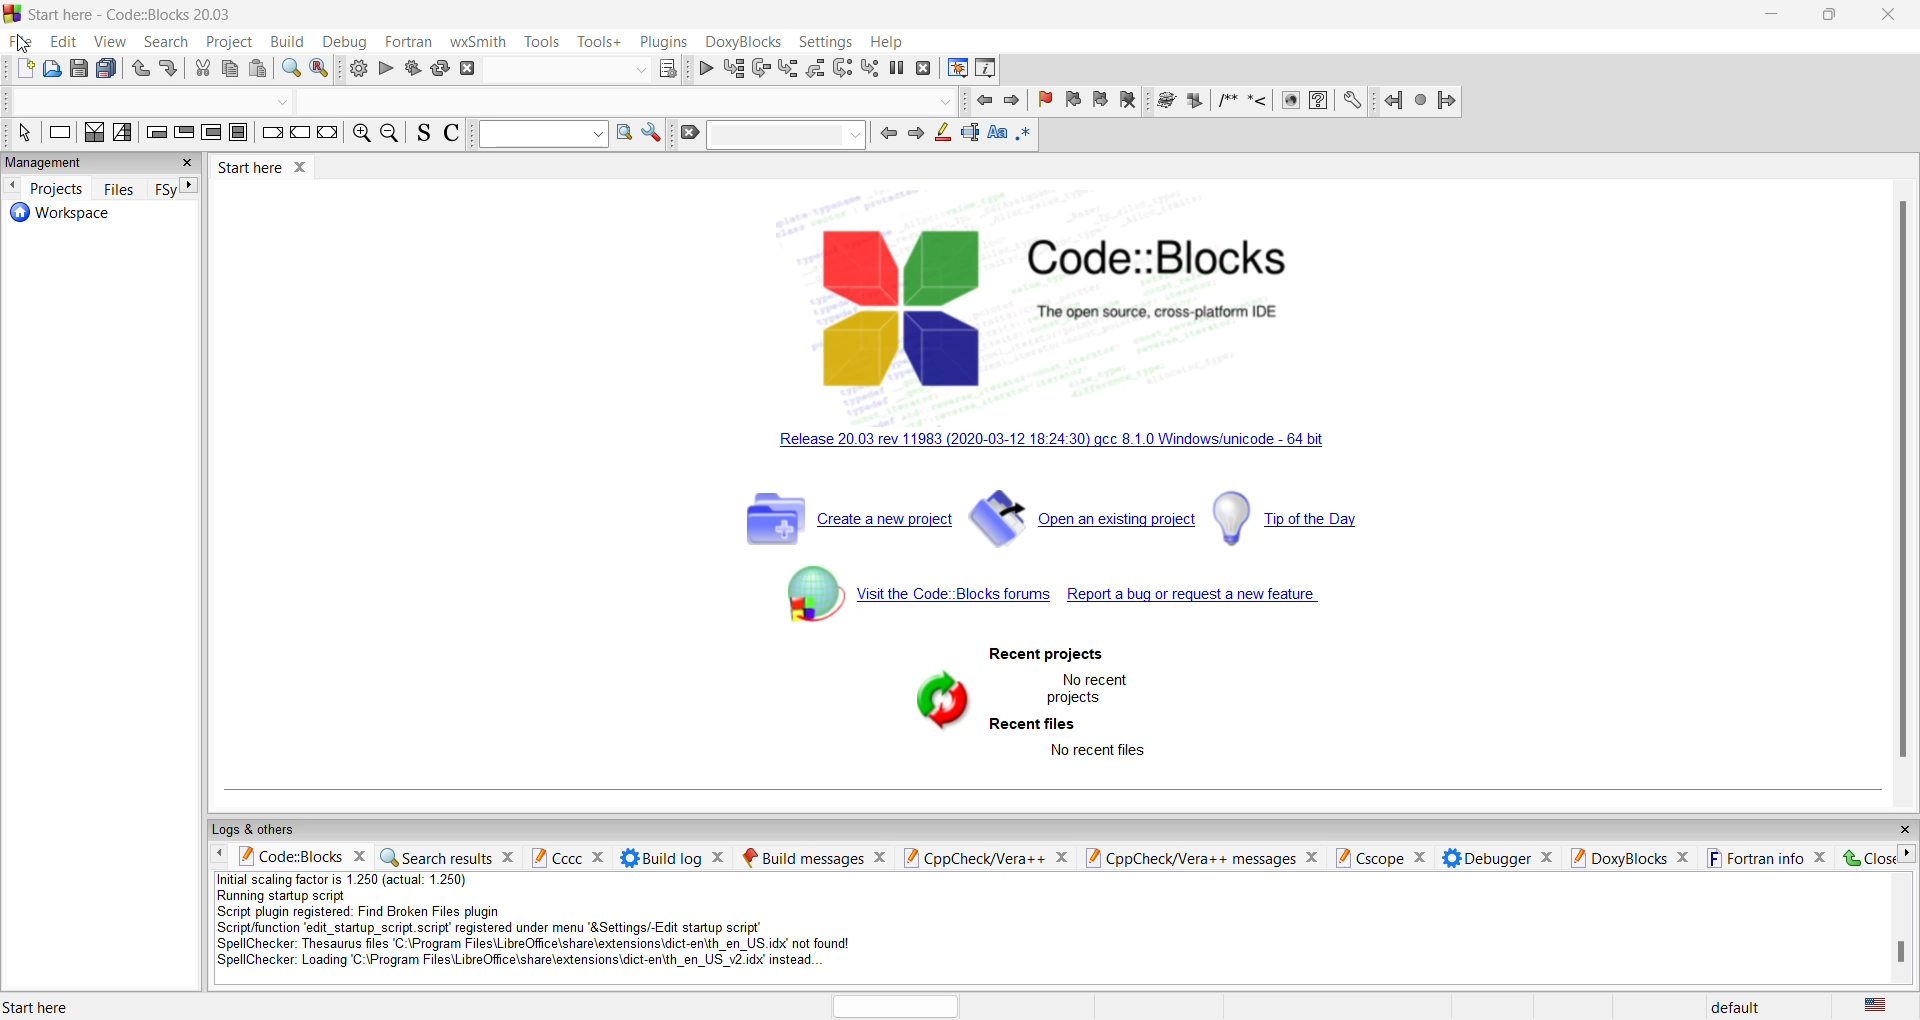 This screenshot has width=1920, height=1020. What do you see at coordinates (886, 134) in the screenshot?
I see `previous` at bounding box center [886, 134].